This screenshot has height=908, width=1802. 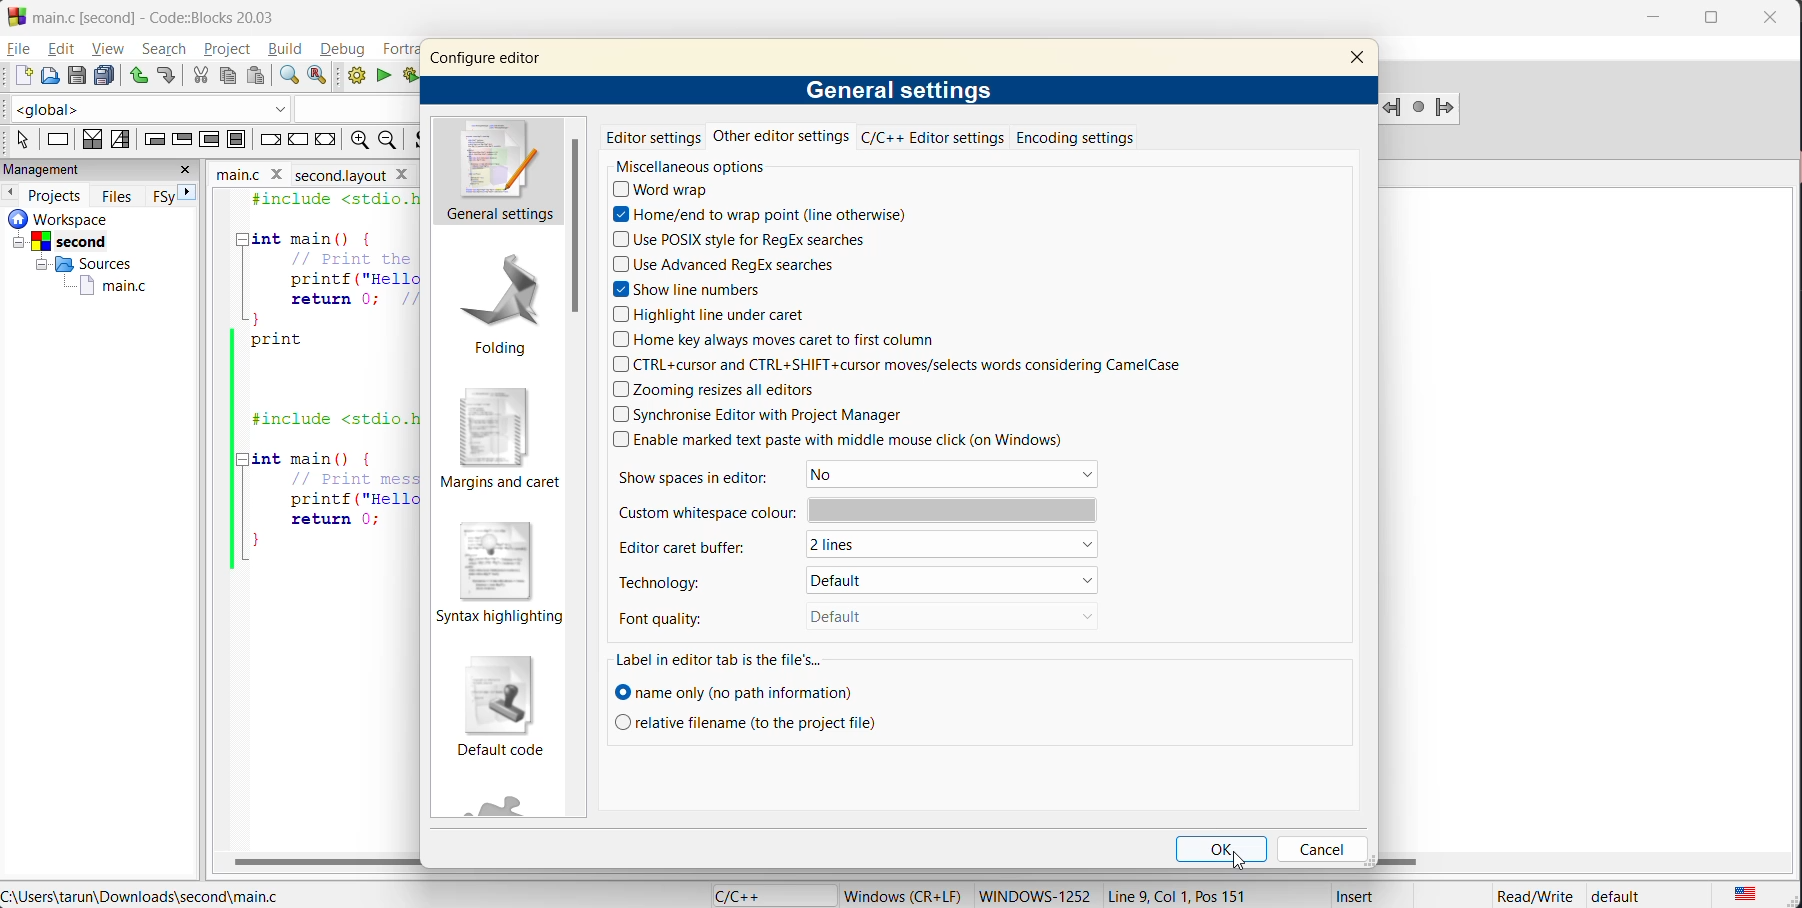 I want to click on Insert, so click(x=1355, y=895).